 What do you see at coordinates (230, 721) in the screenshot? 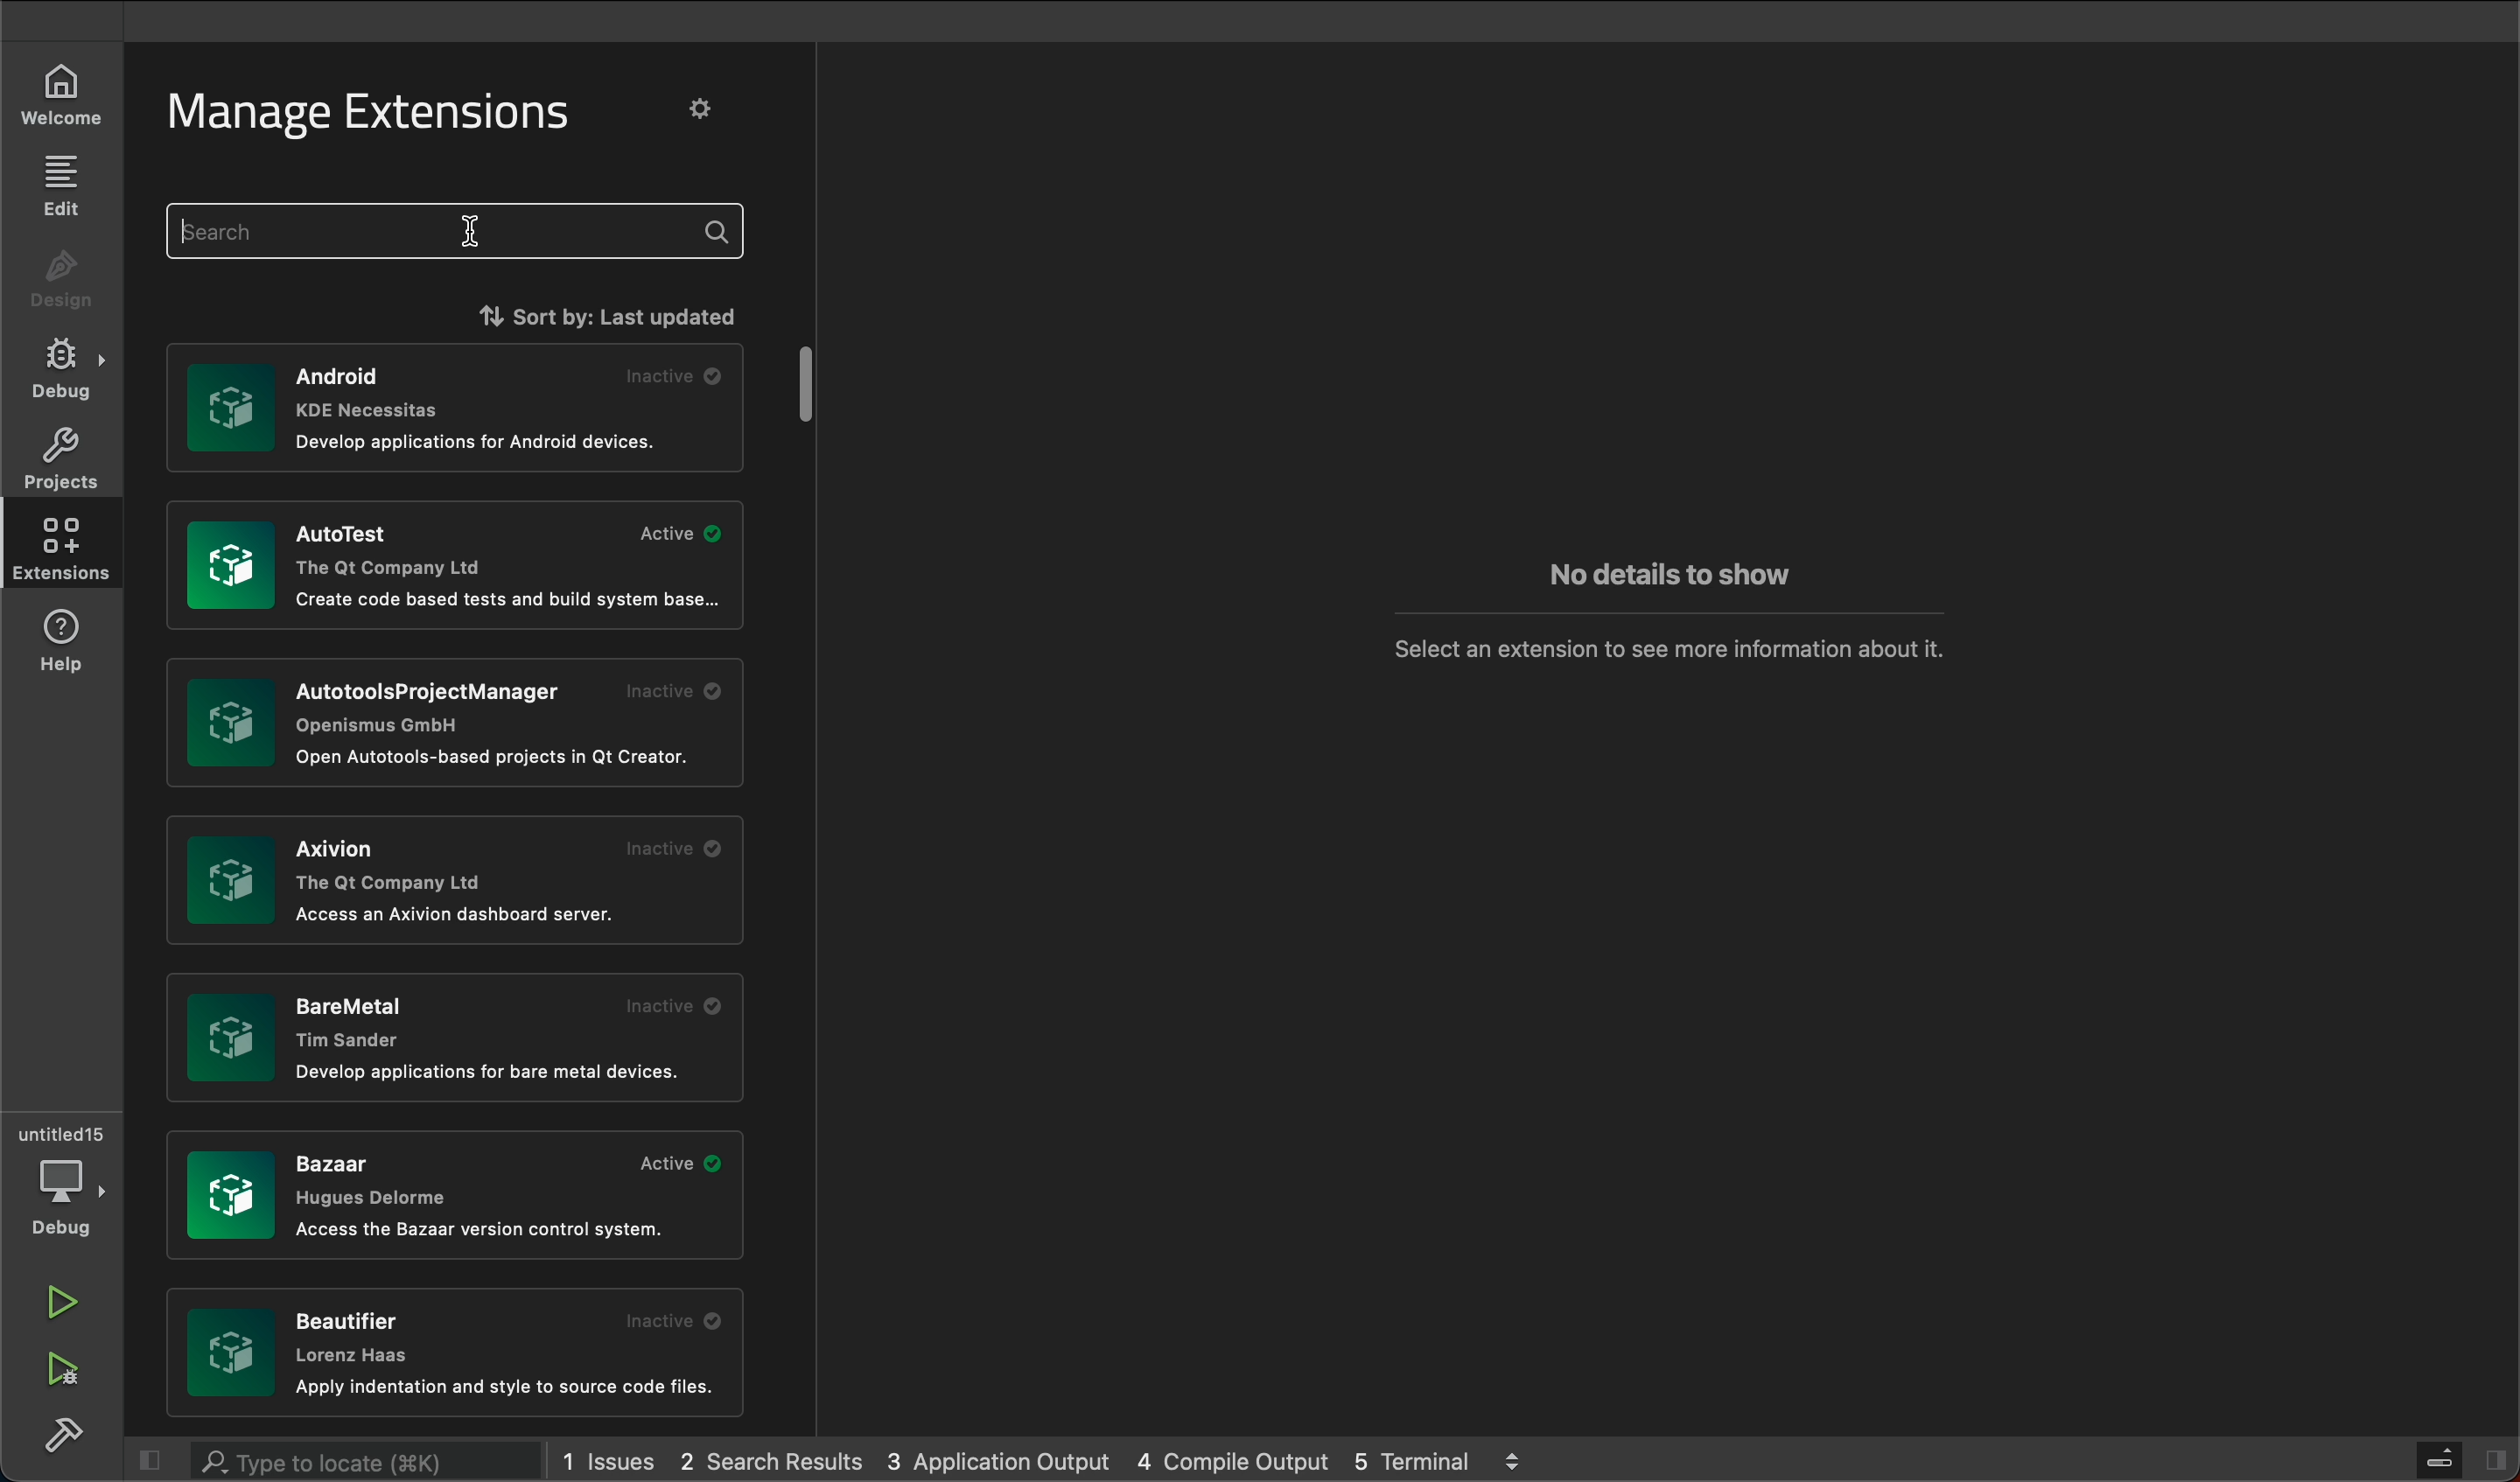
I see `image` at bounding box center [230, 721].